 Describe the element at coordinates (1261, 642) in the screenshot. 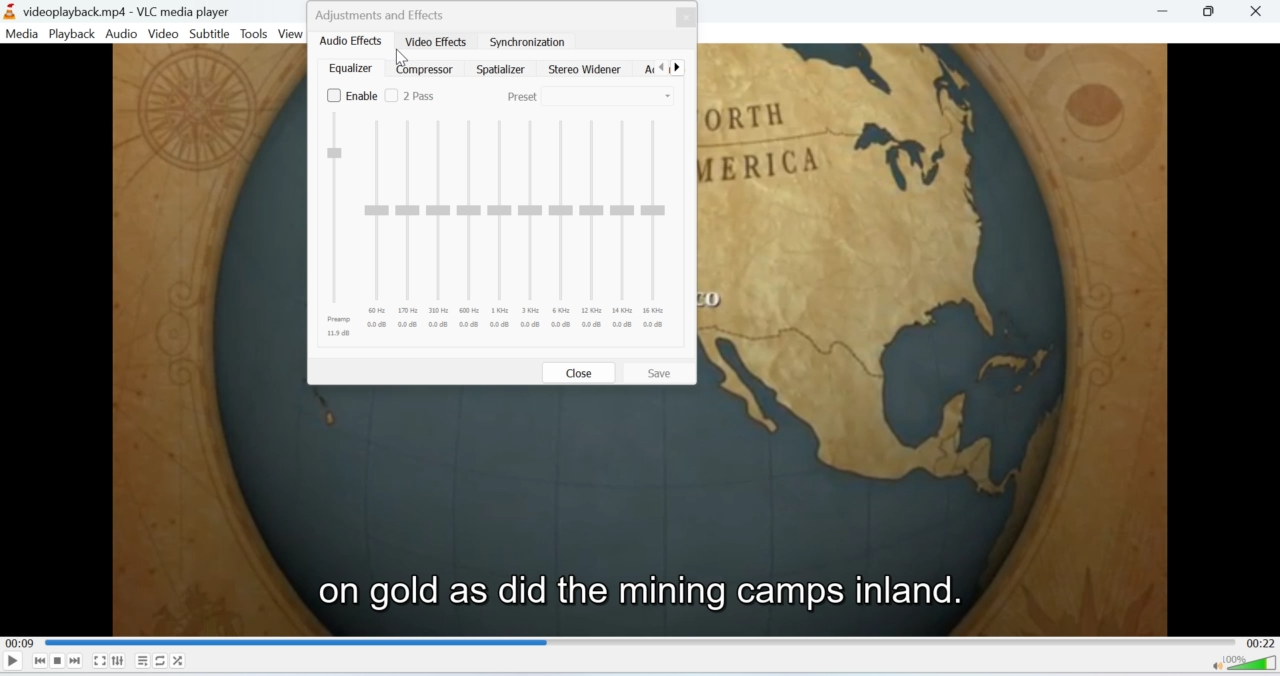

I see `00:22` at that location.